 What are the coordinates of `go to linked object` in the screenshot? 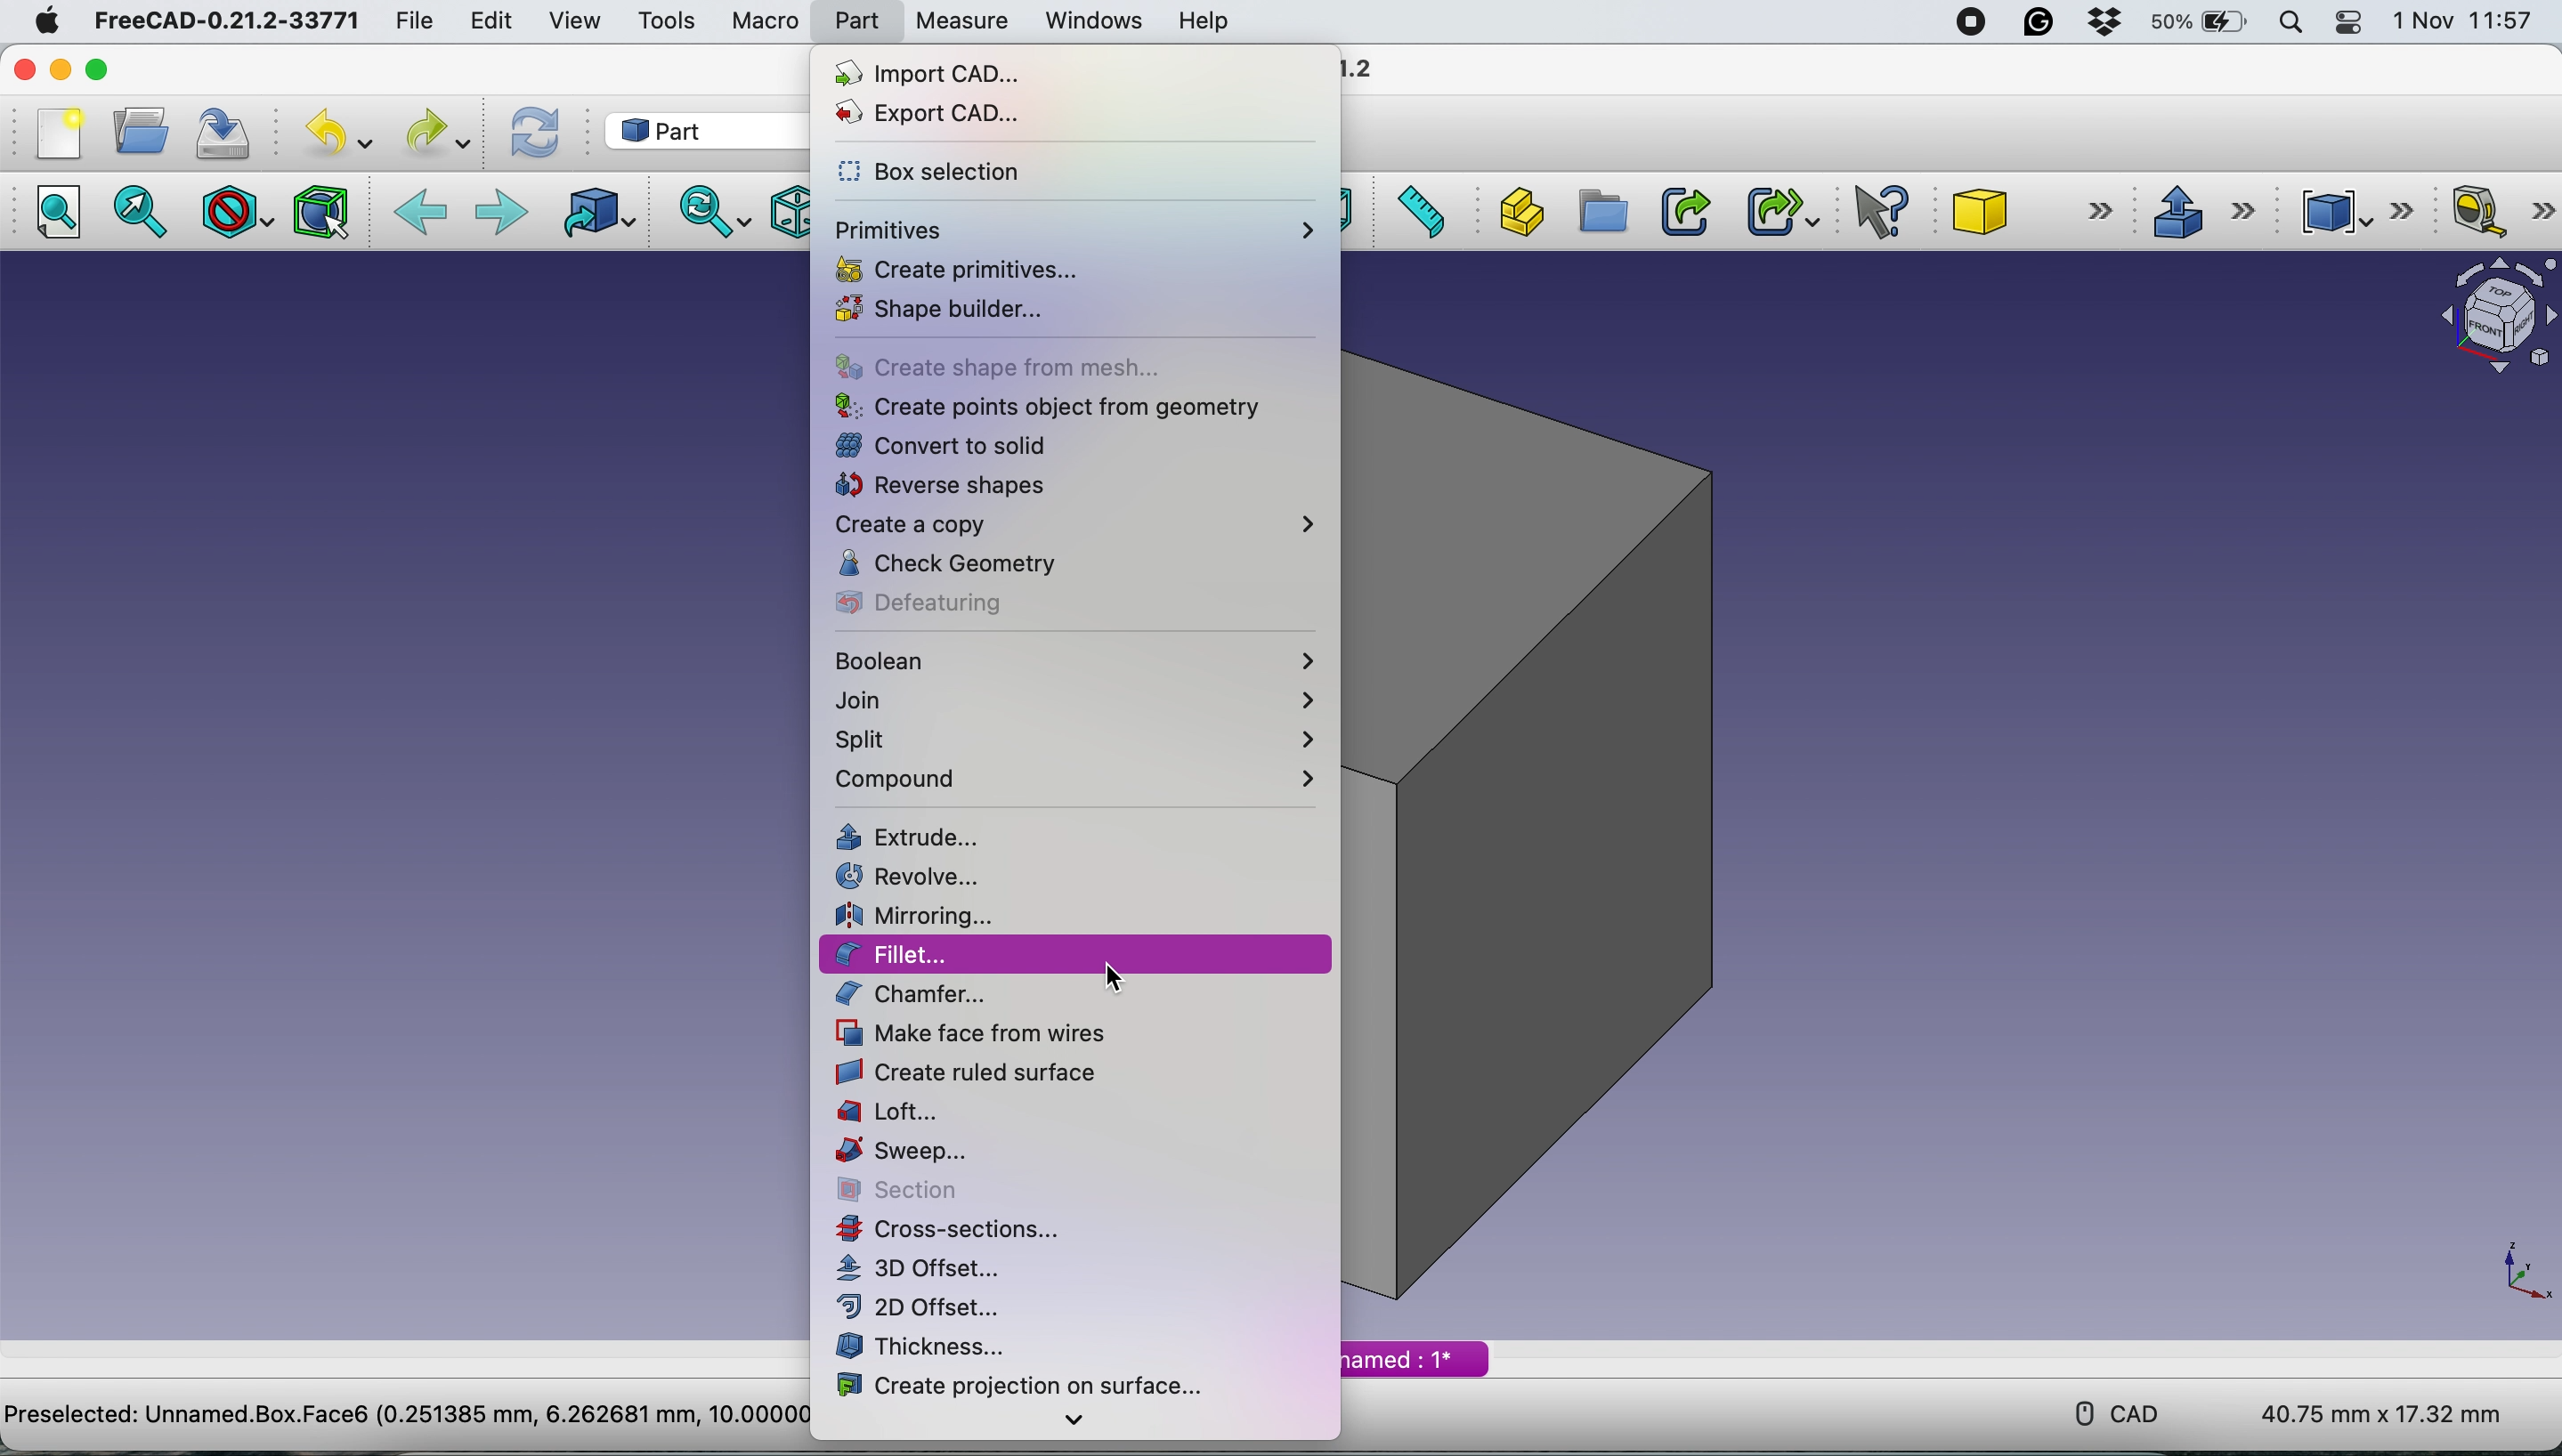 It's located at (595, 216).